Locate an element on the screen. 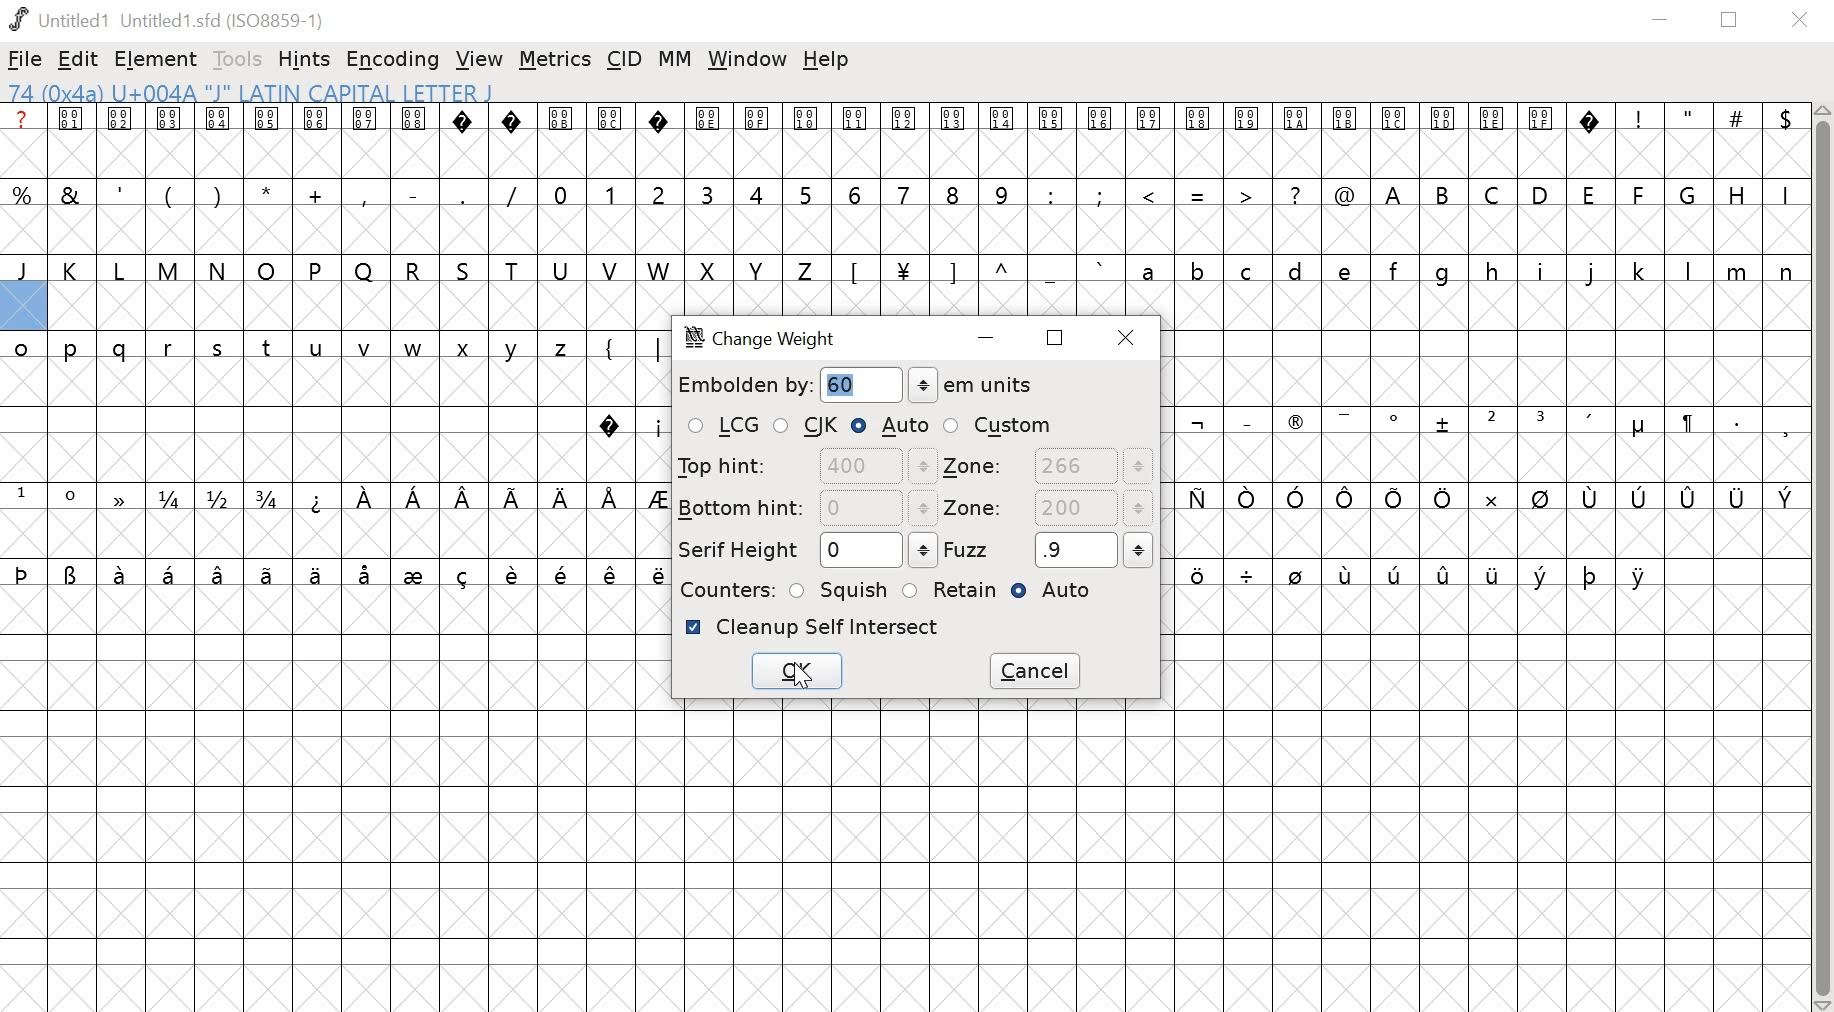 This screenshot has height=1012, width=1834. help is located at coordinates (826, 60).